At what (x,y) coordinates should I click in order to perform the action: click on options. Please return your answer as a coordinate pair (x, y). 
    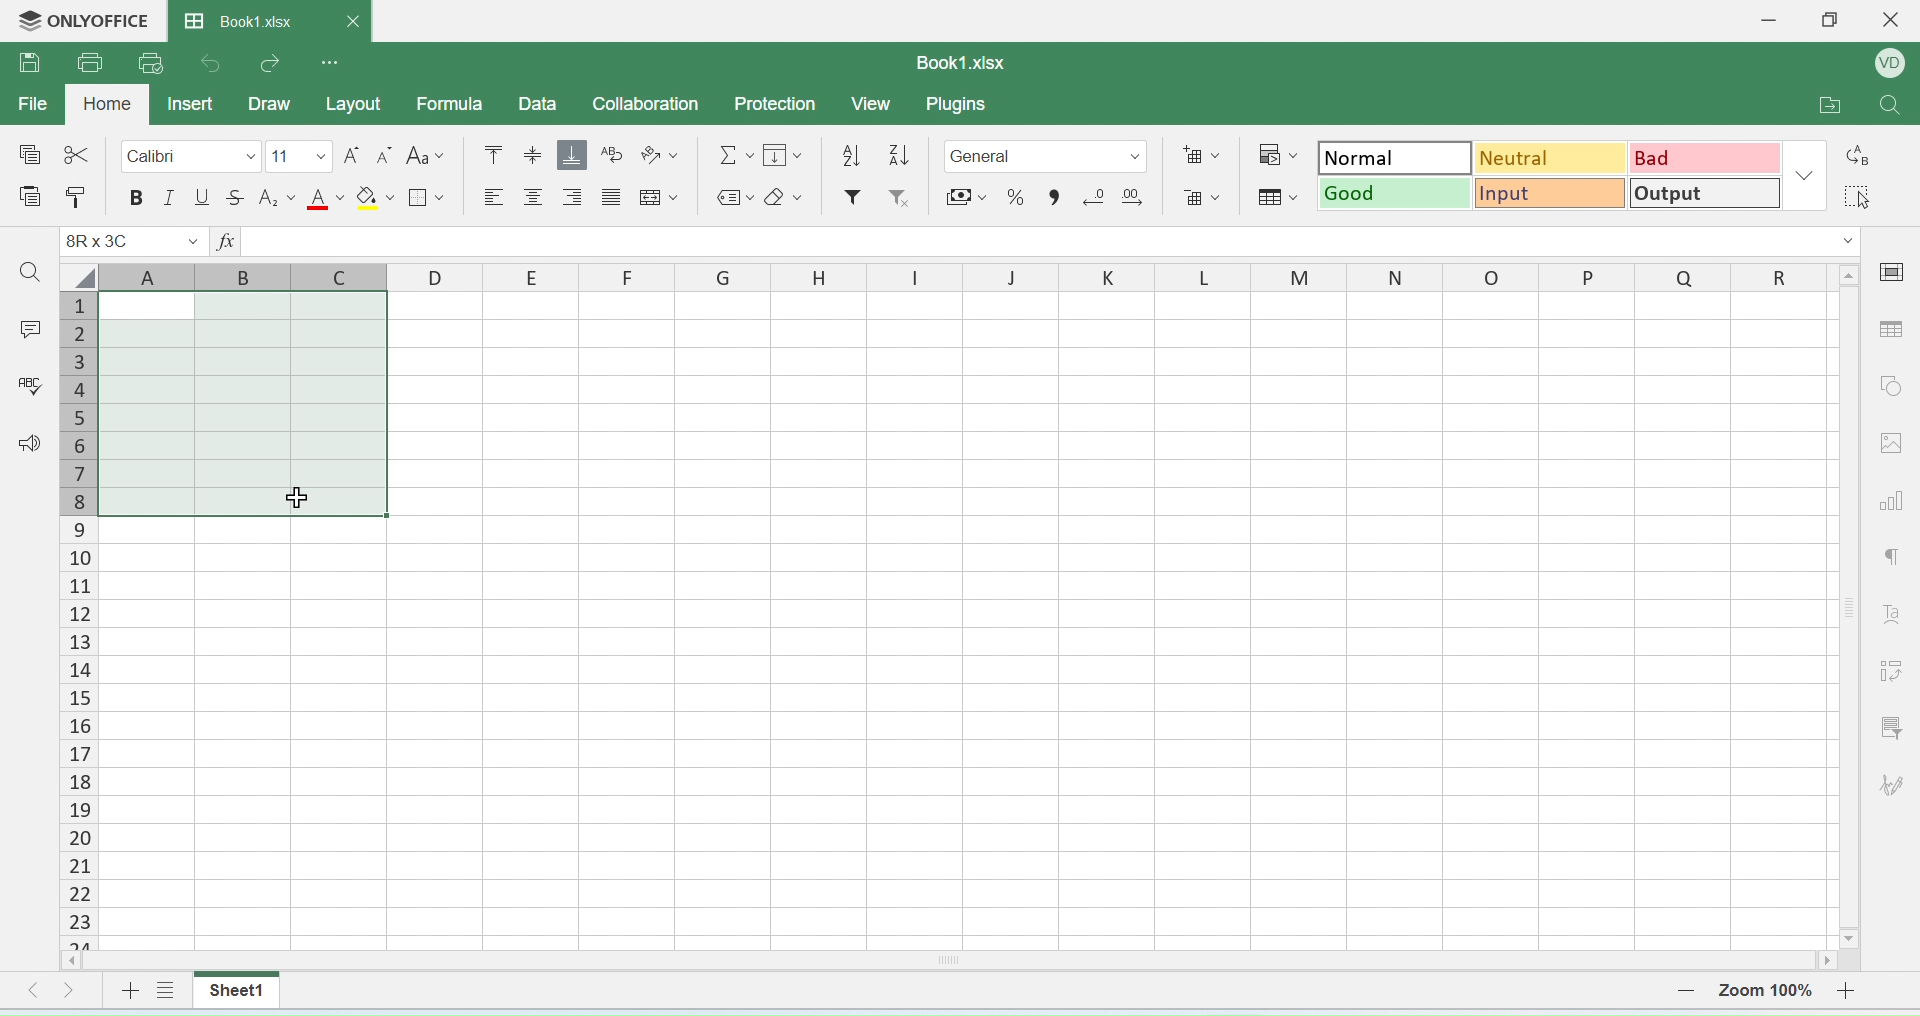
    Looking at the image, I should click on (328, 60).